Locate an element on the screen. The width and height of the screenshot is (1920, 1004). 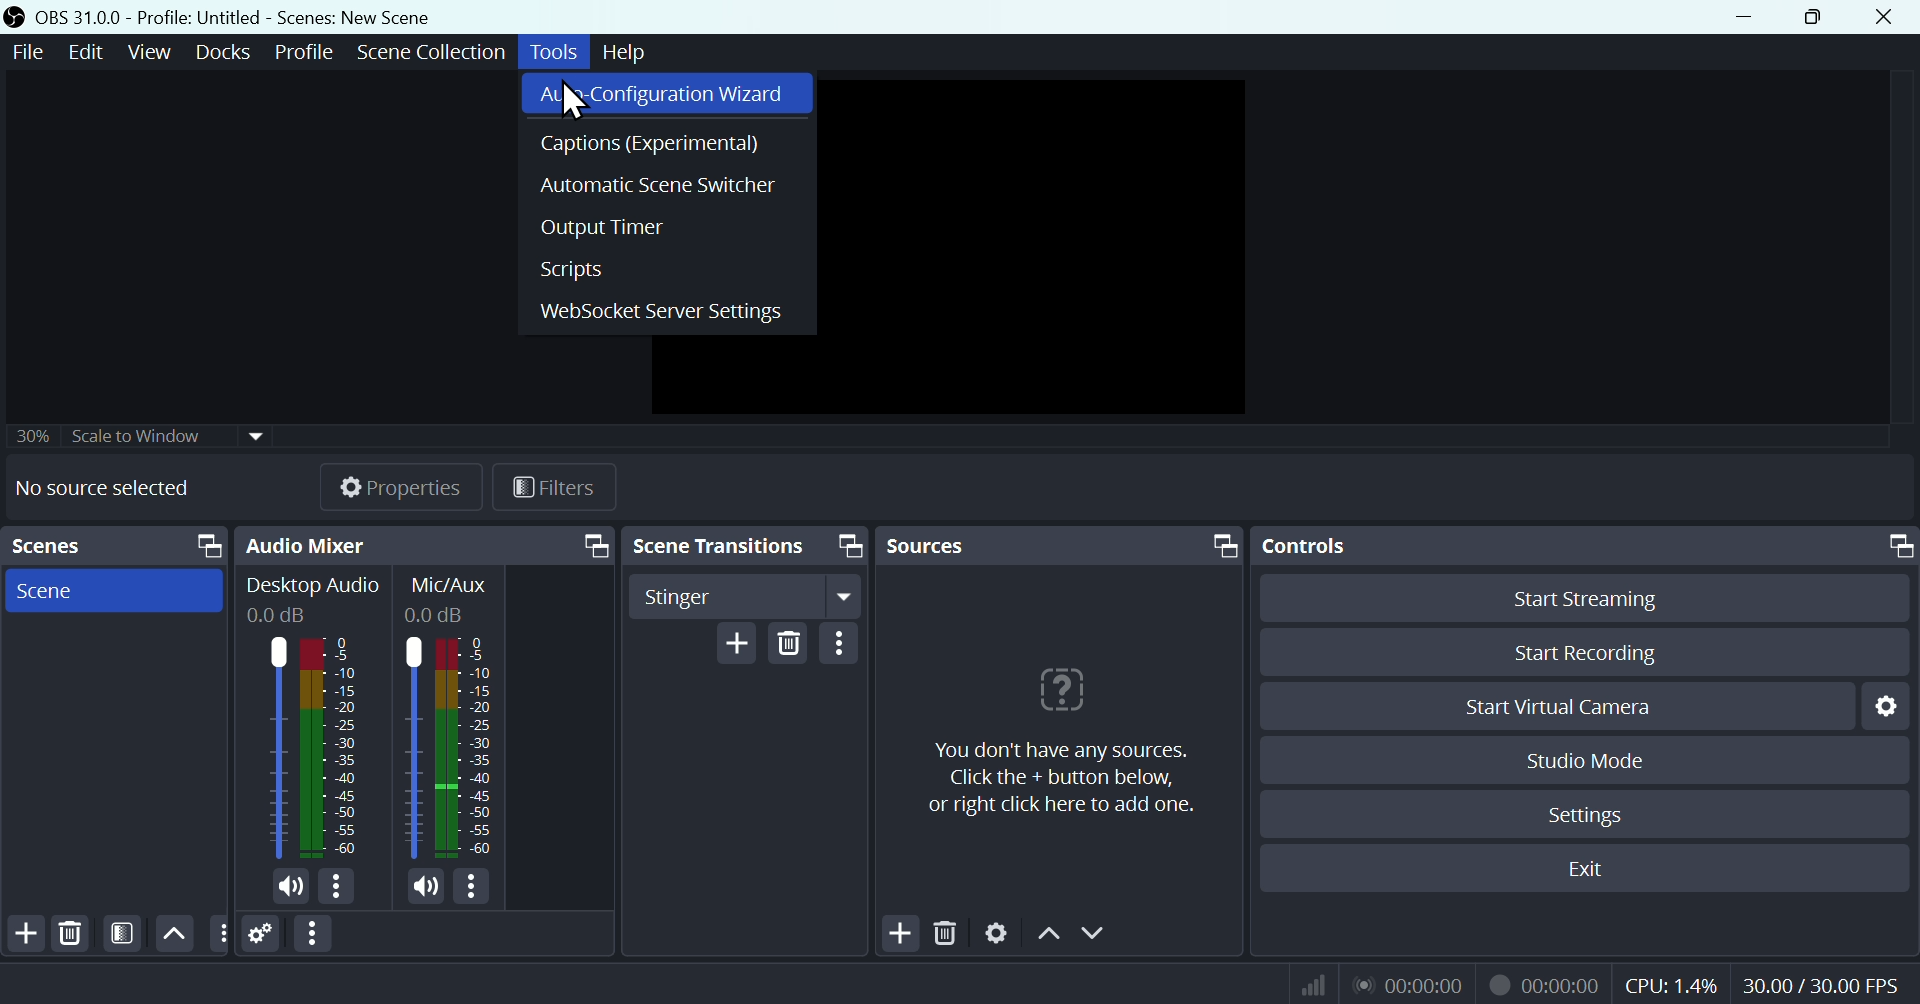
30% scale widow  is located at coordinates (167, 434).